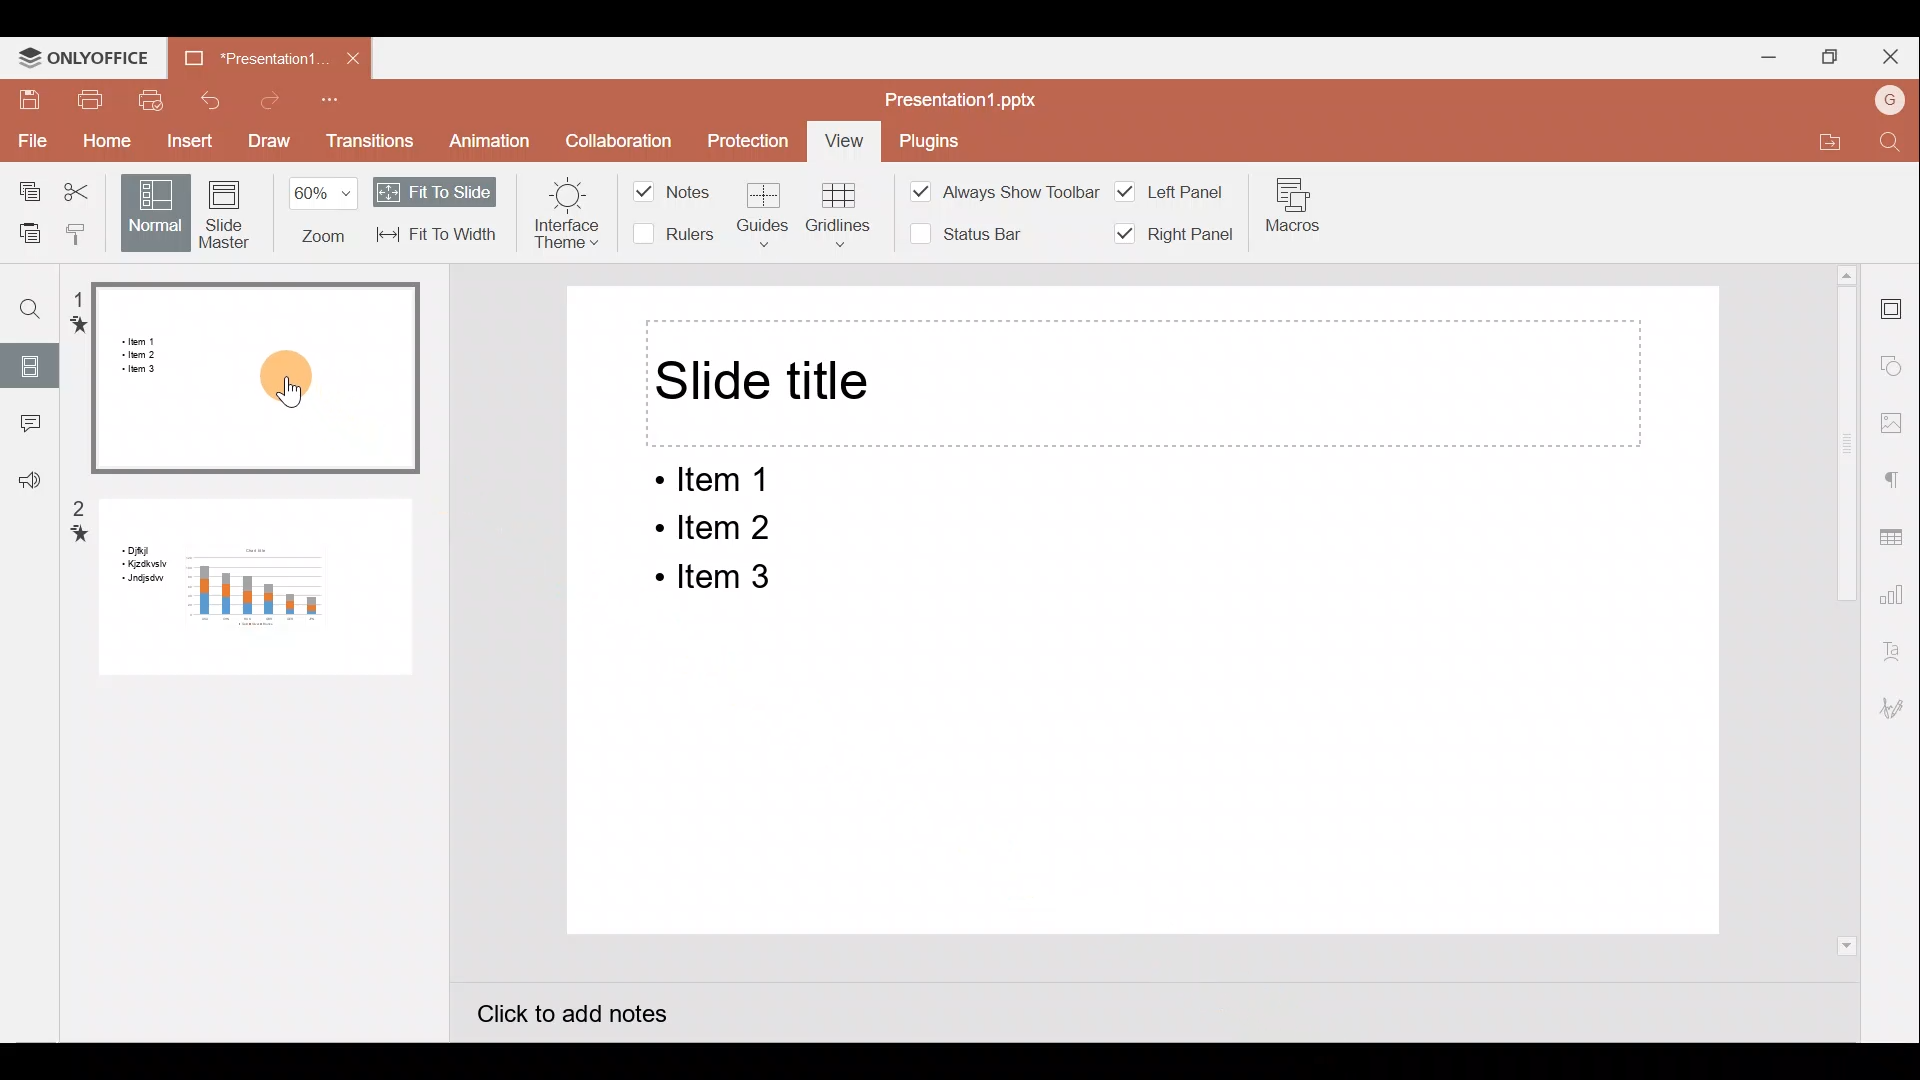 Image resolution: width=1920 pixels, height=1080 pixels. What do you see at coordinates (1897, 478) in the screenshot?
I see `Paragraph settings` at bounding box center [1897, 478].